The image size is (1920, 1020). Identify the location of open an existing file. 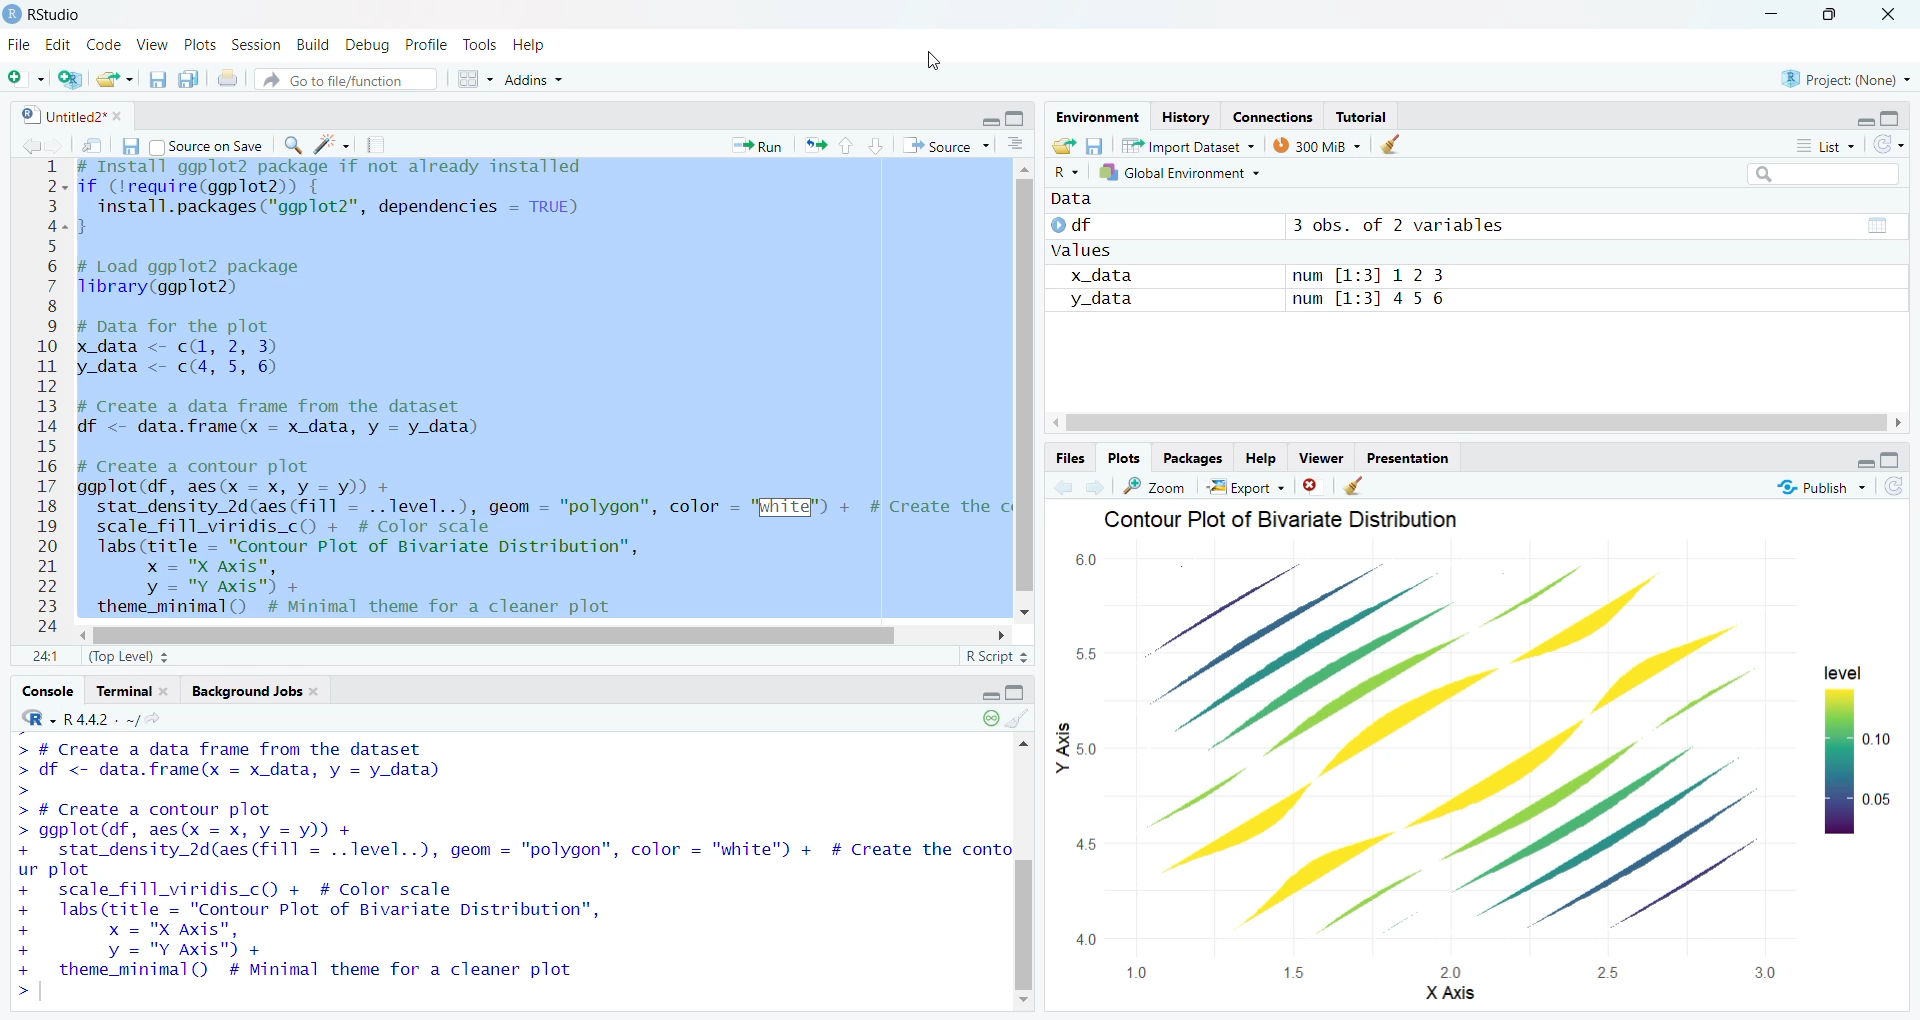
(116, 79).